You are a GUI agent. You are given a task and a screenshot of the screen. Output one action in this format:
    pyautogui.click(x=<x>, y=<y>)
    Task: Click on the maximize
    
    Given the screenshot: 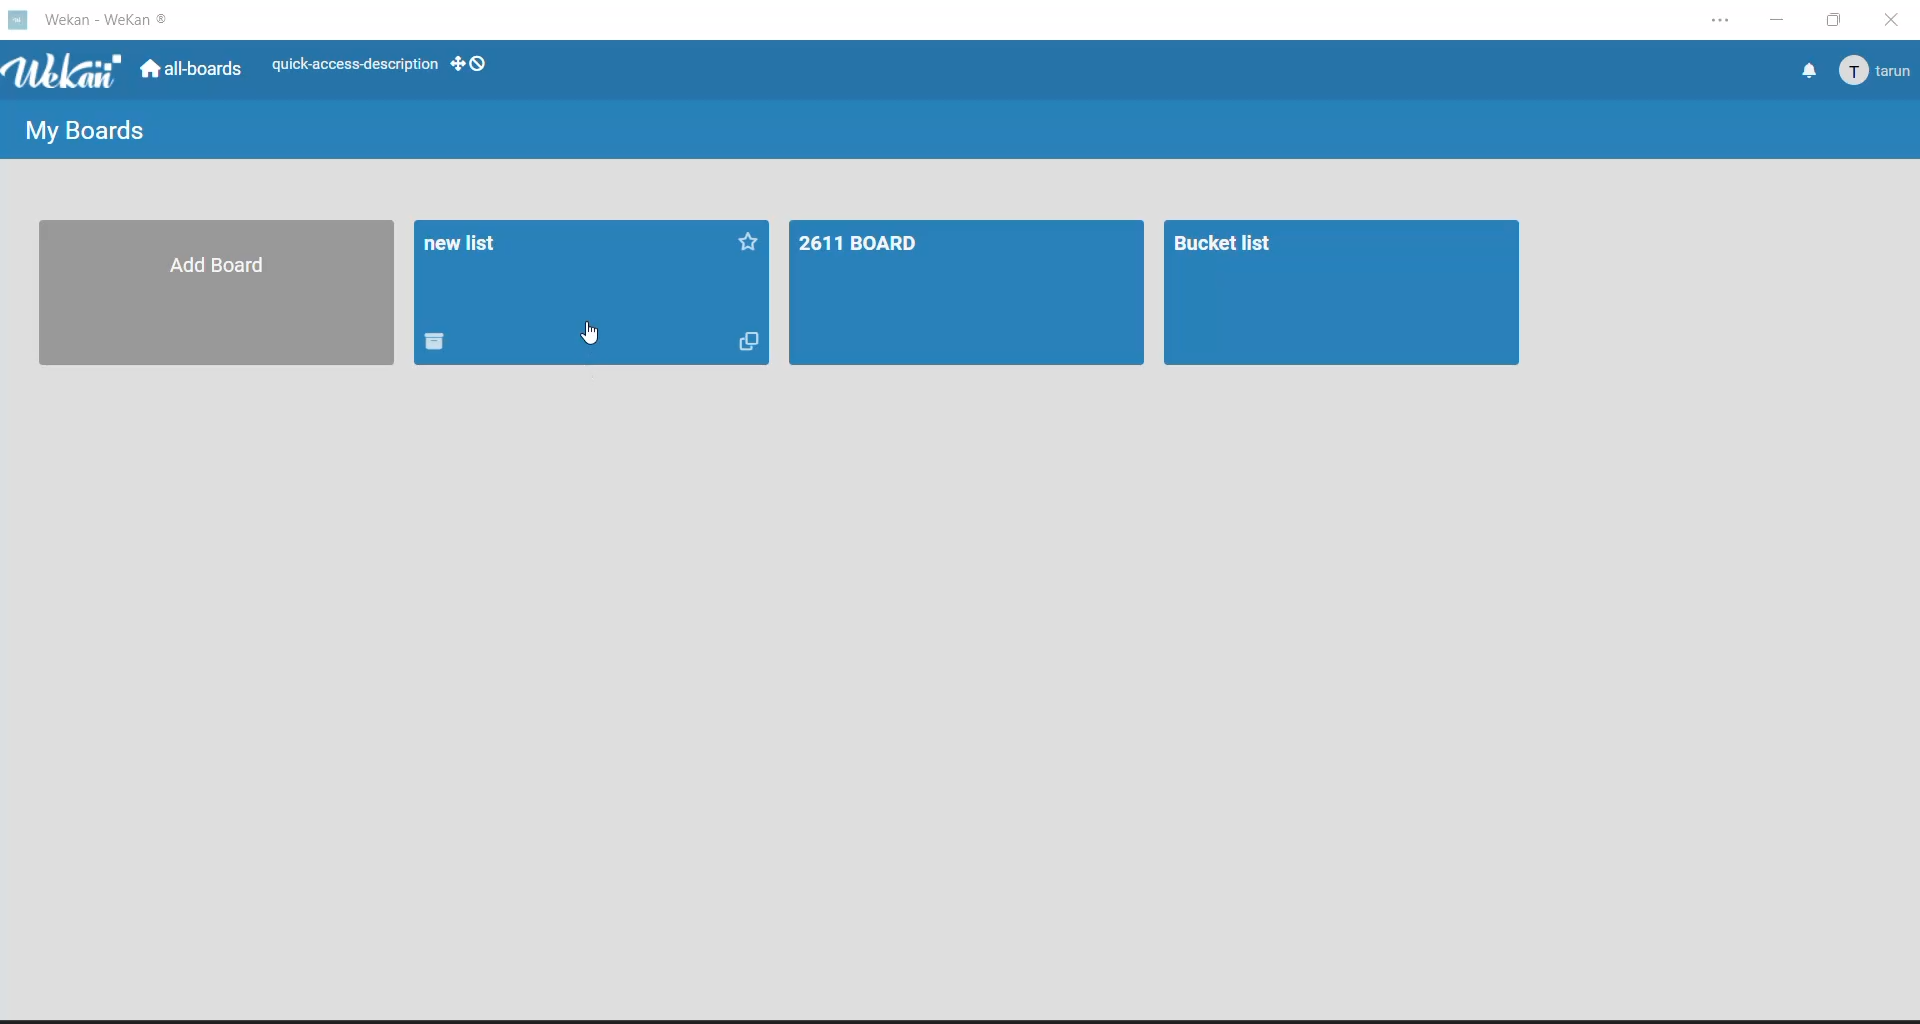 What is the action you would take?
    pyautogui.click(x=1839, y=24)
    